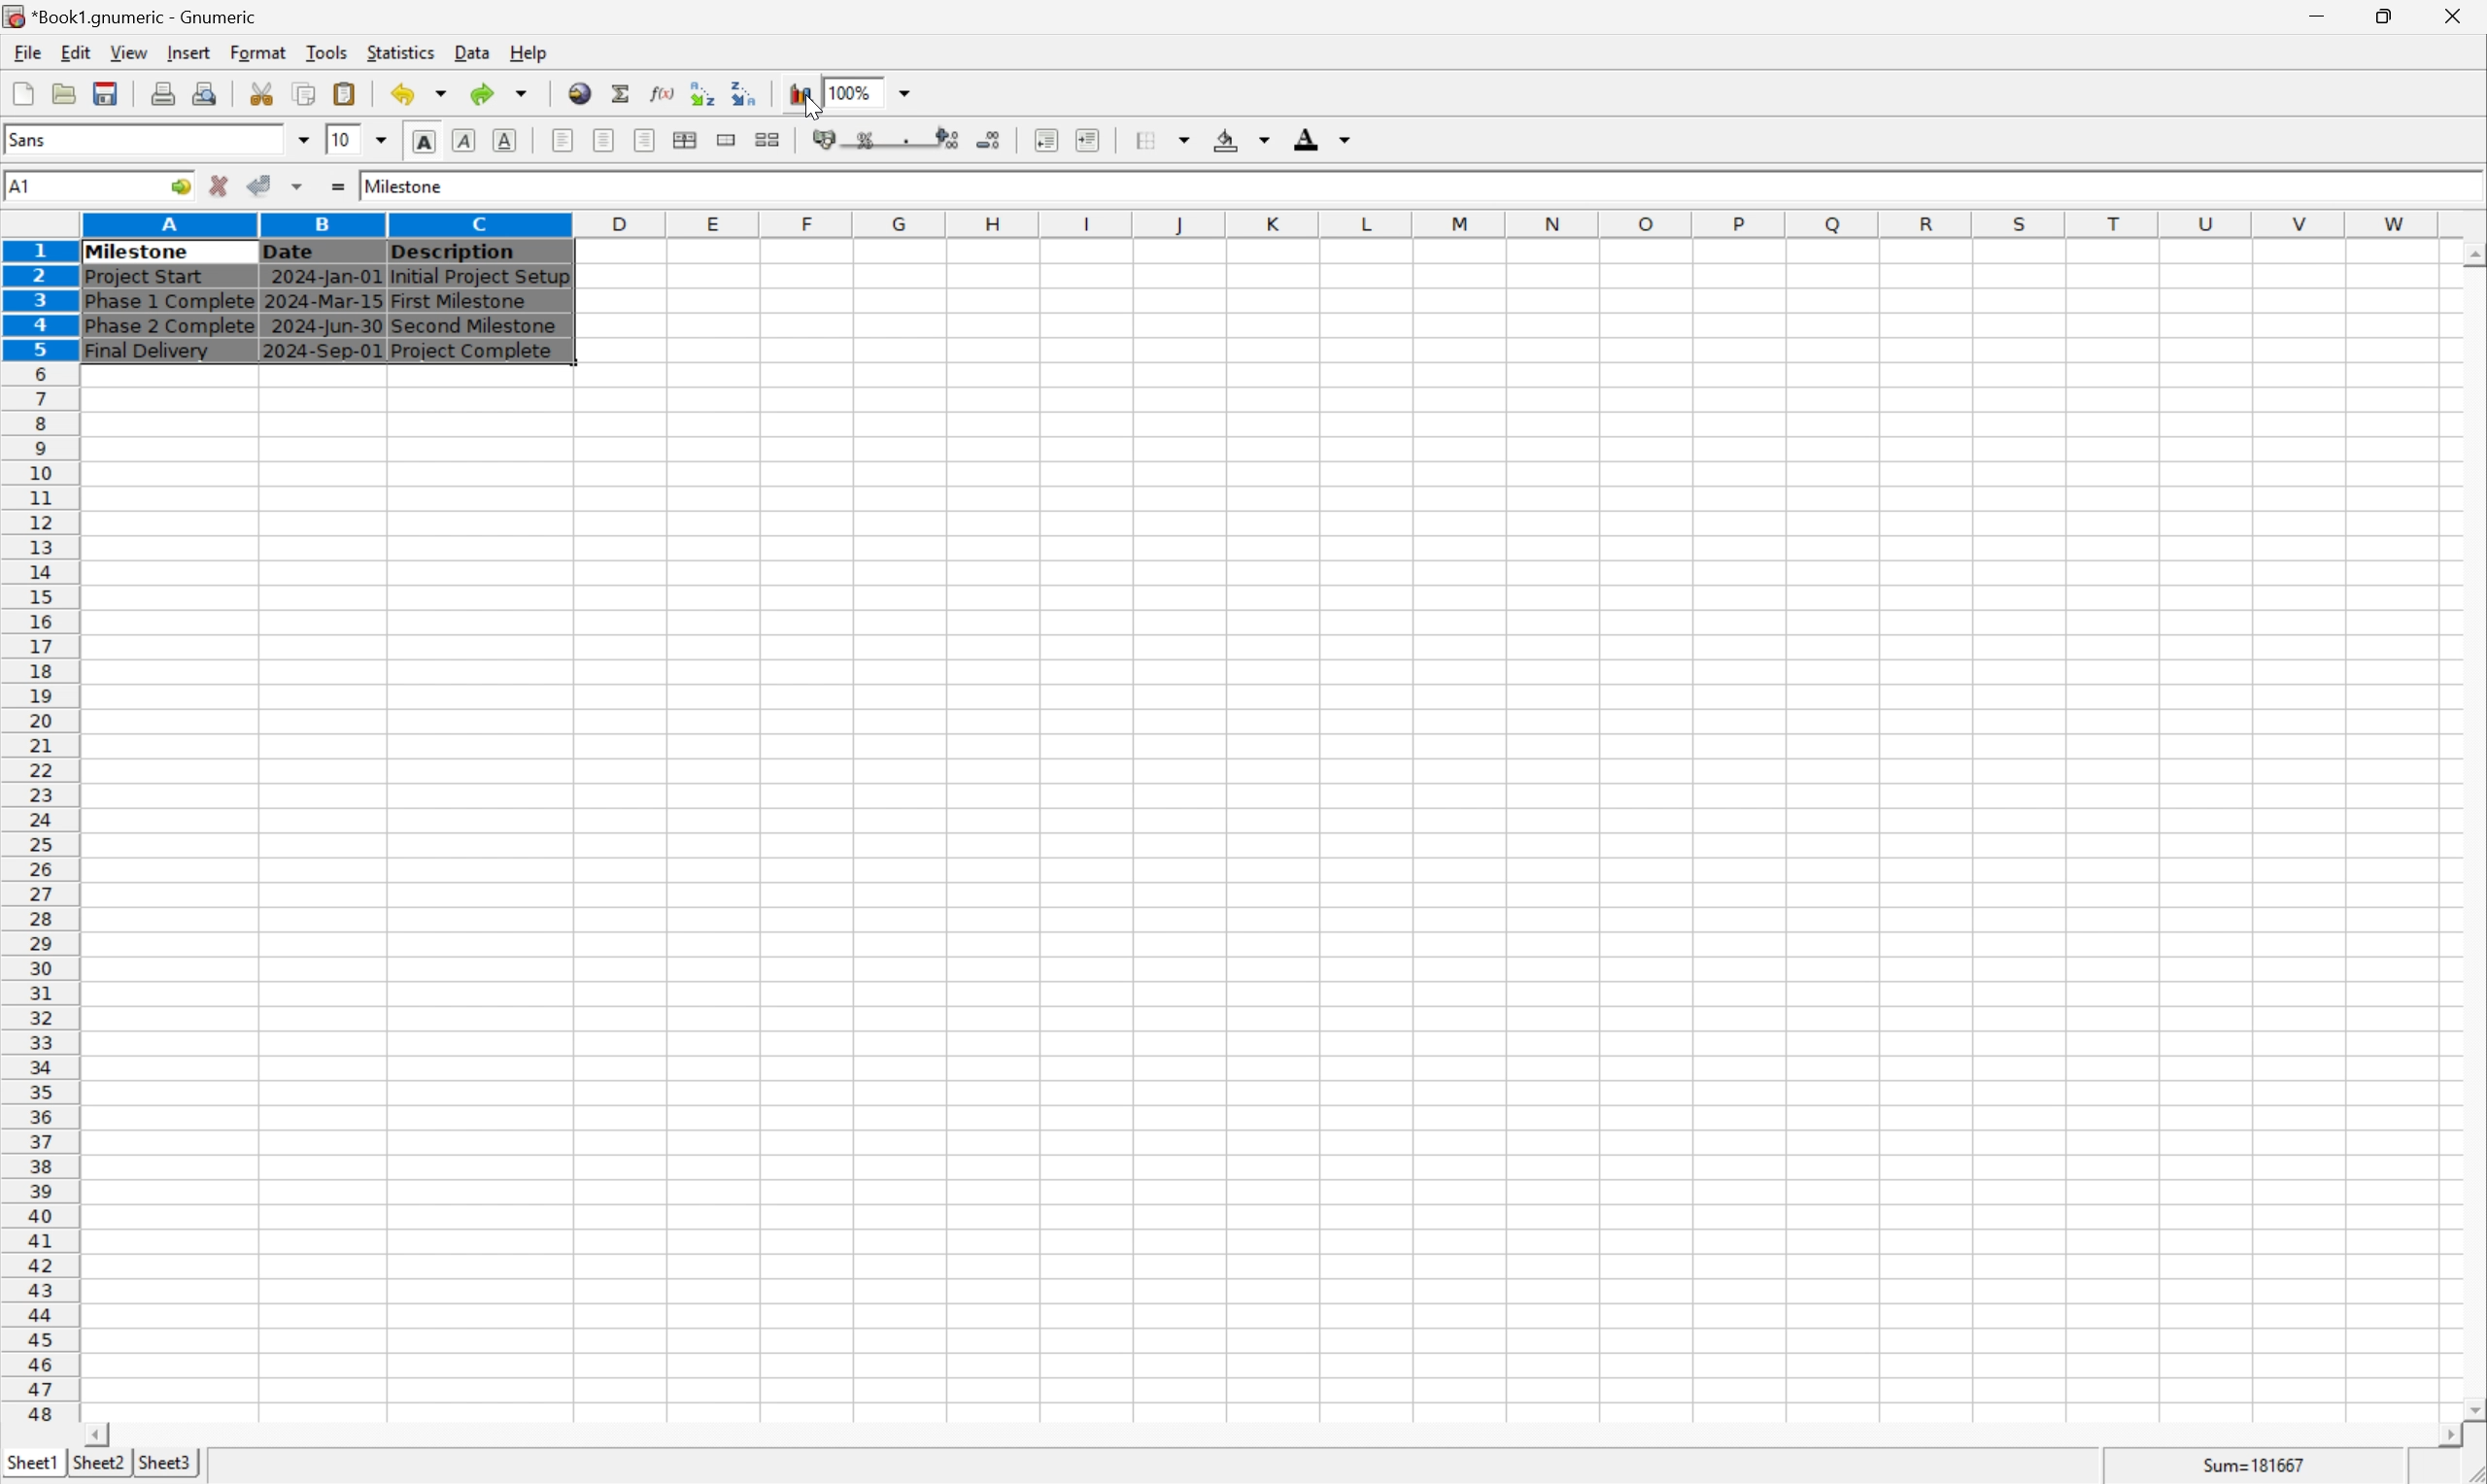  What do you see at coordinates (93, 1467) in the screenshot?
I see `sheet2` at bounding box center [93, 1467].